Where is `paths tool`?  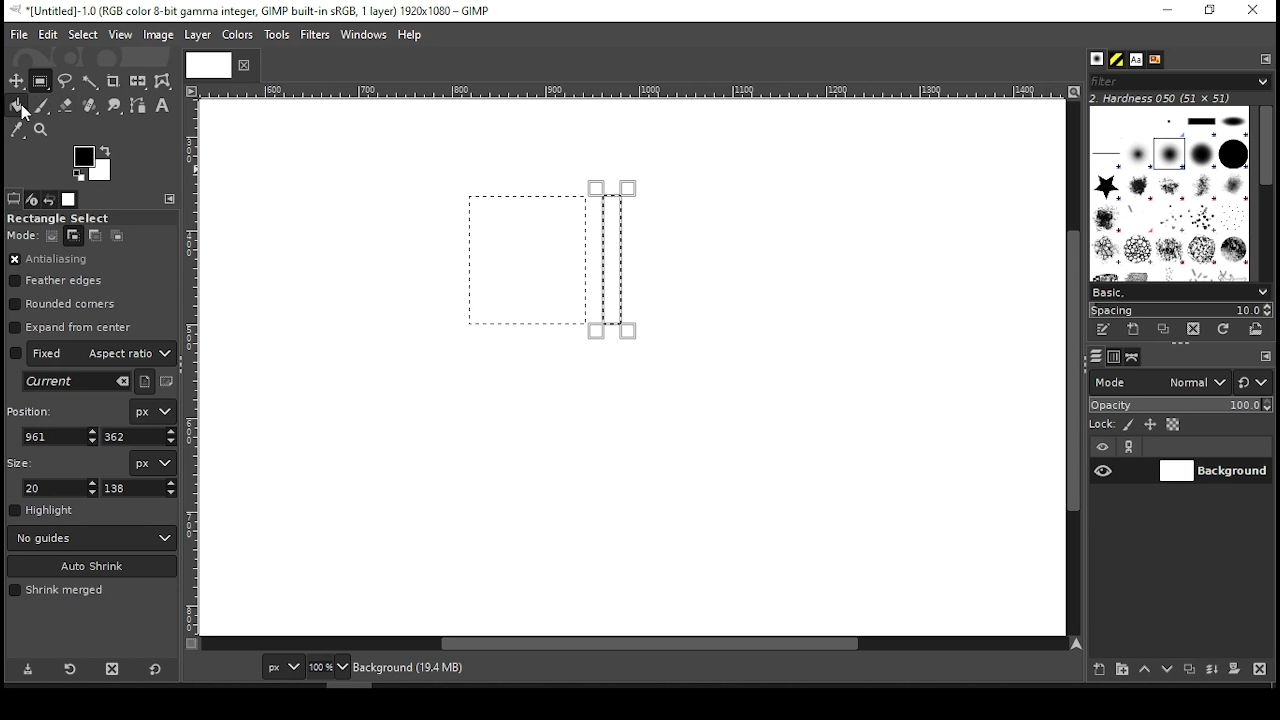 paths tool is located at coordinates (139, 107).